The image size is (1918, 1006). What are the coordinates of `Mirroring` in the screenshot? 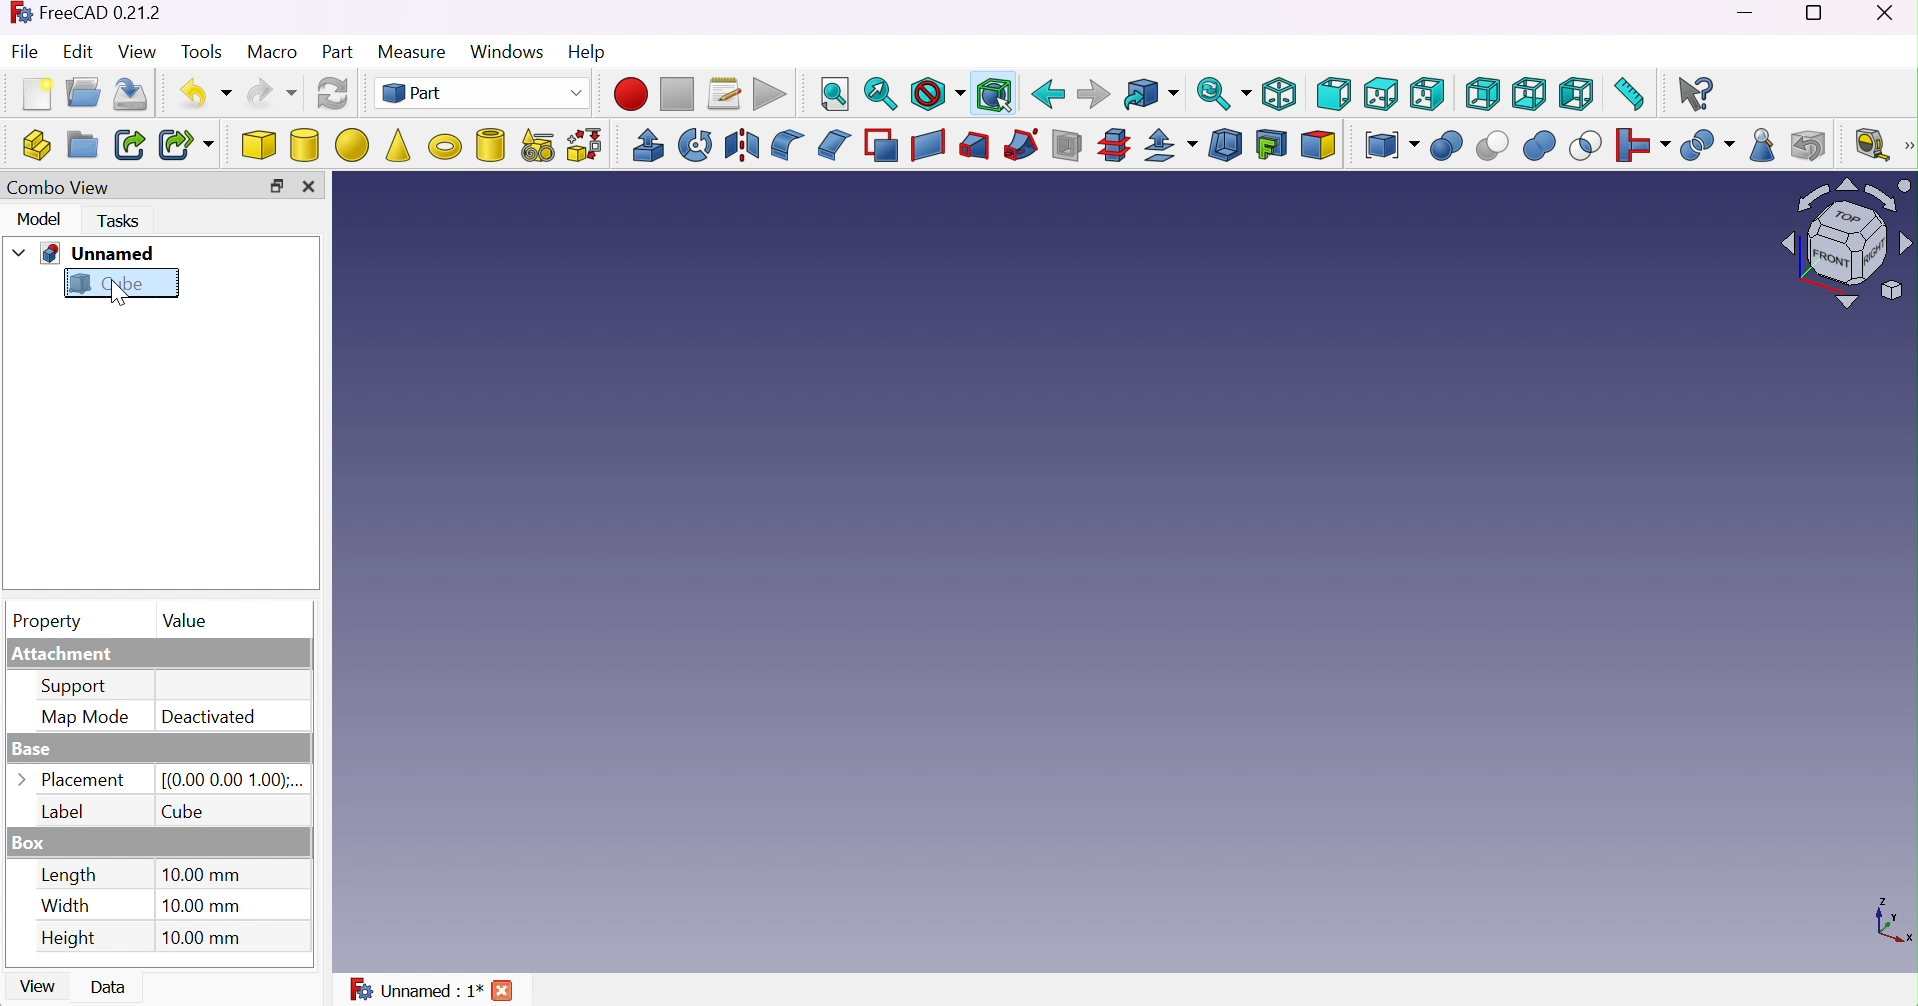 It's located at (743, 147).